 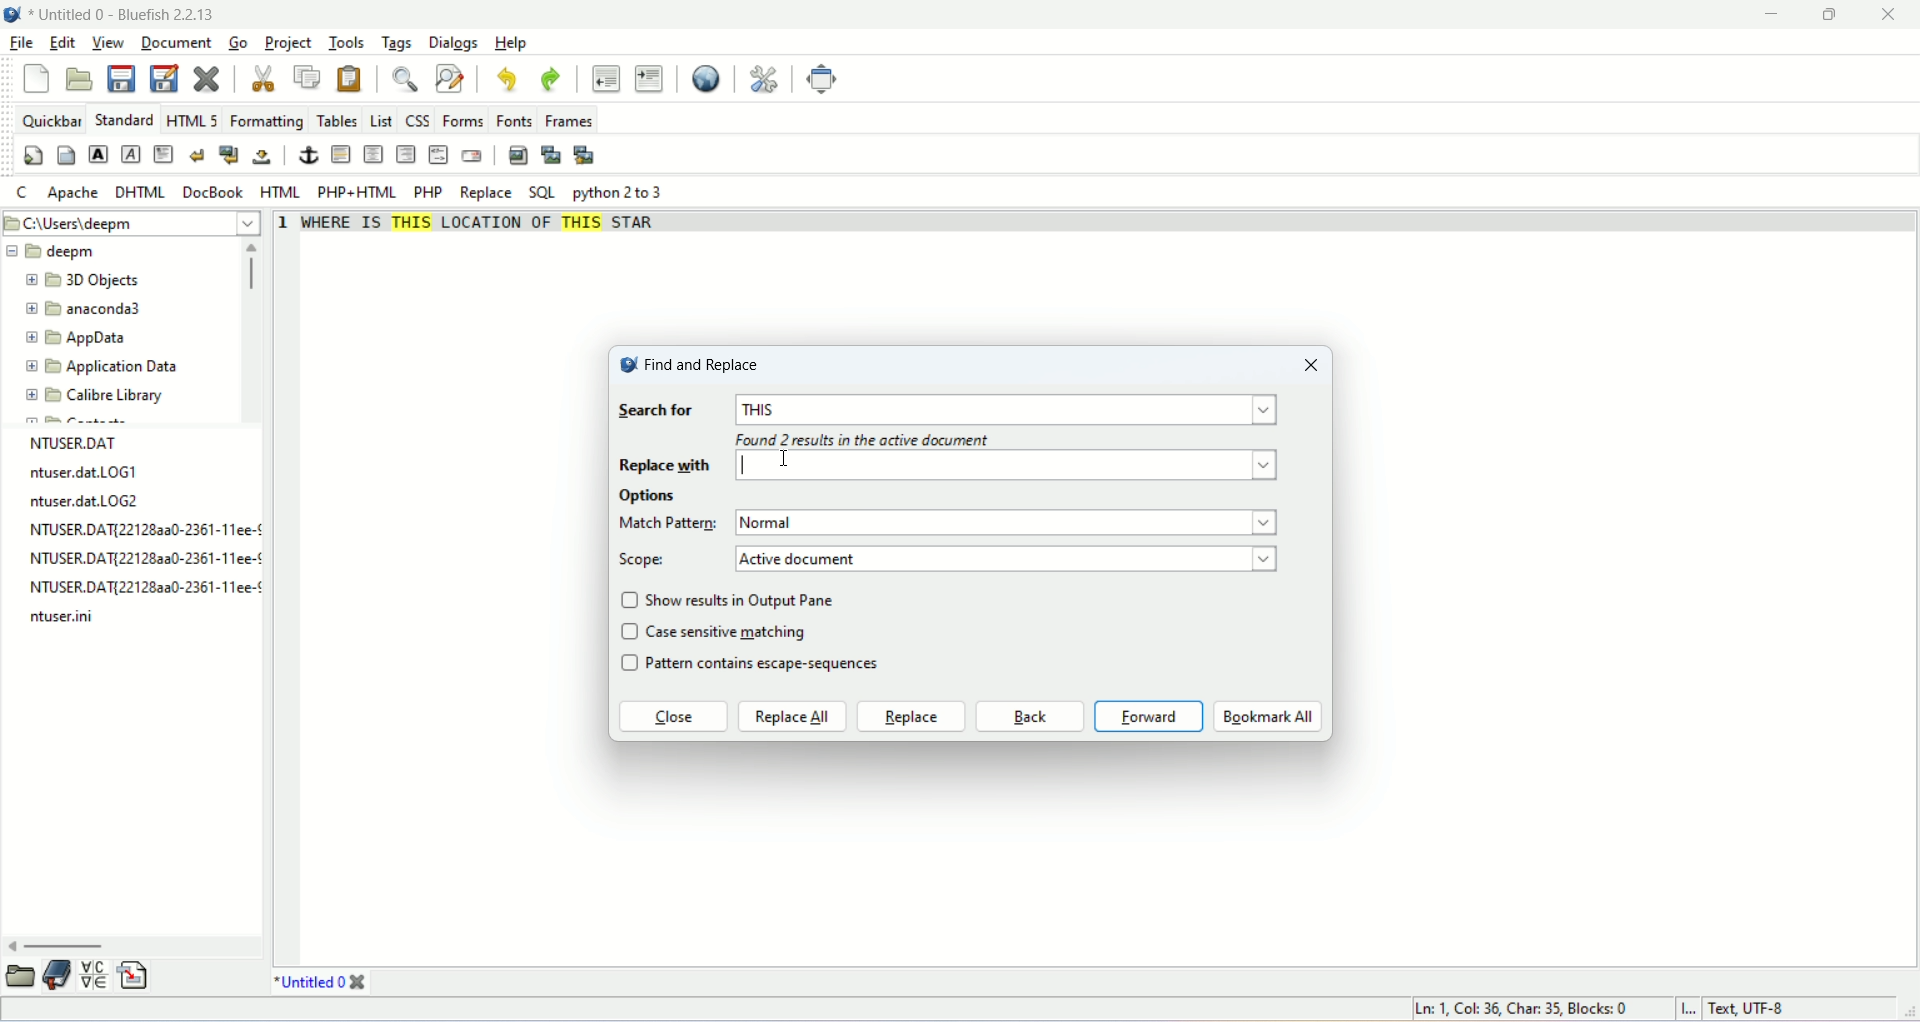 What do you see at coordinates (515, 156) in the screenshot?
I see `insert image` at bounding box center [515, 156].